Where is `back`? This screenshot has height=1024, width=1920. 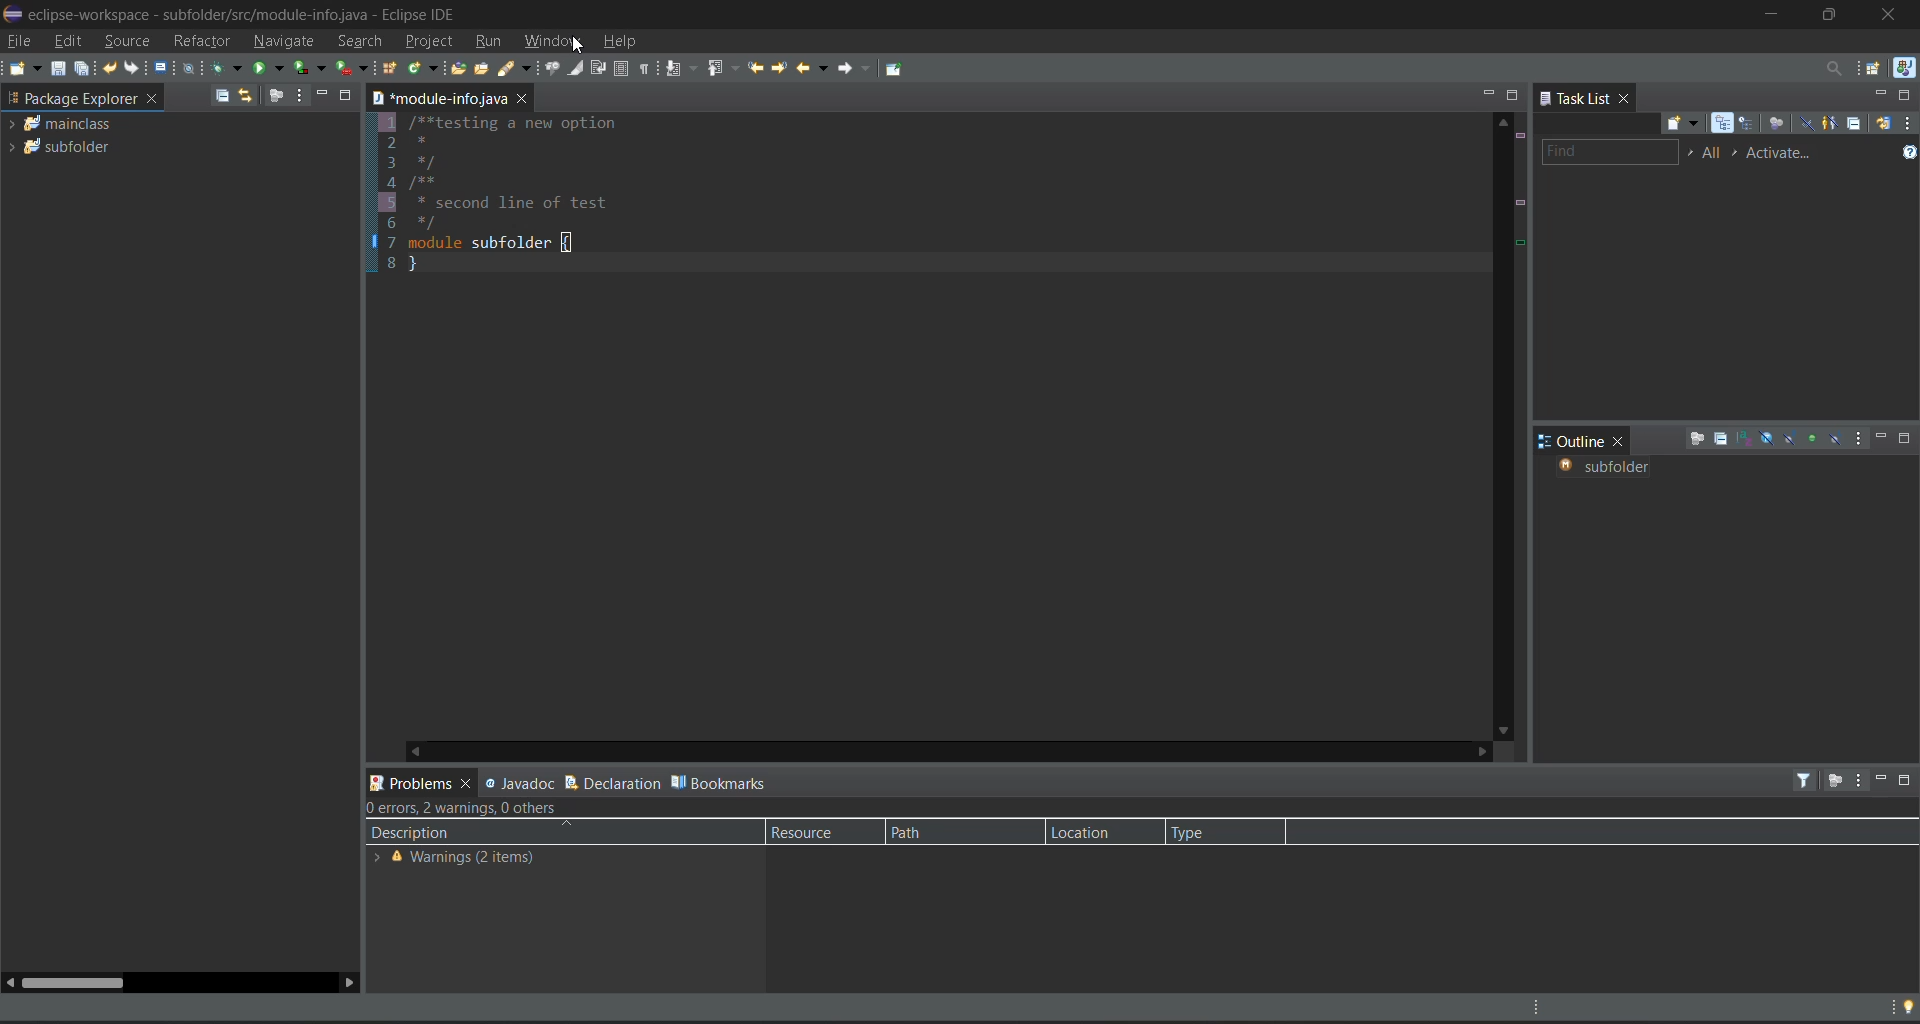 back is located at coordinates (814, 67).